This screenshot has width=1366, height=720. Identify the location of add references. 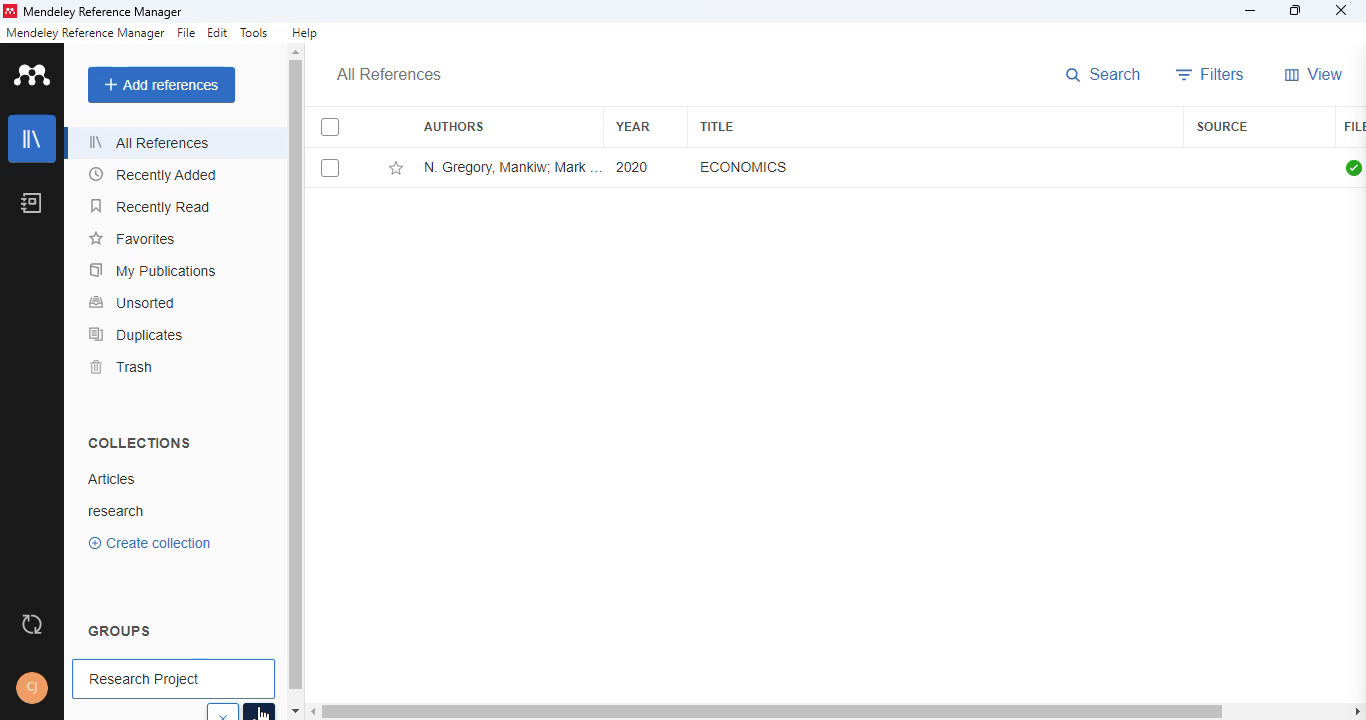
(162, 85).